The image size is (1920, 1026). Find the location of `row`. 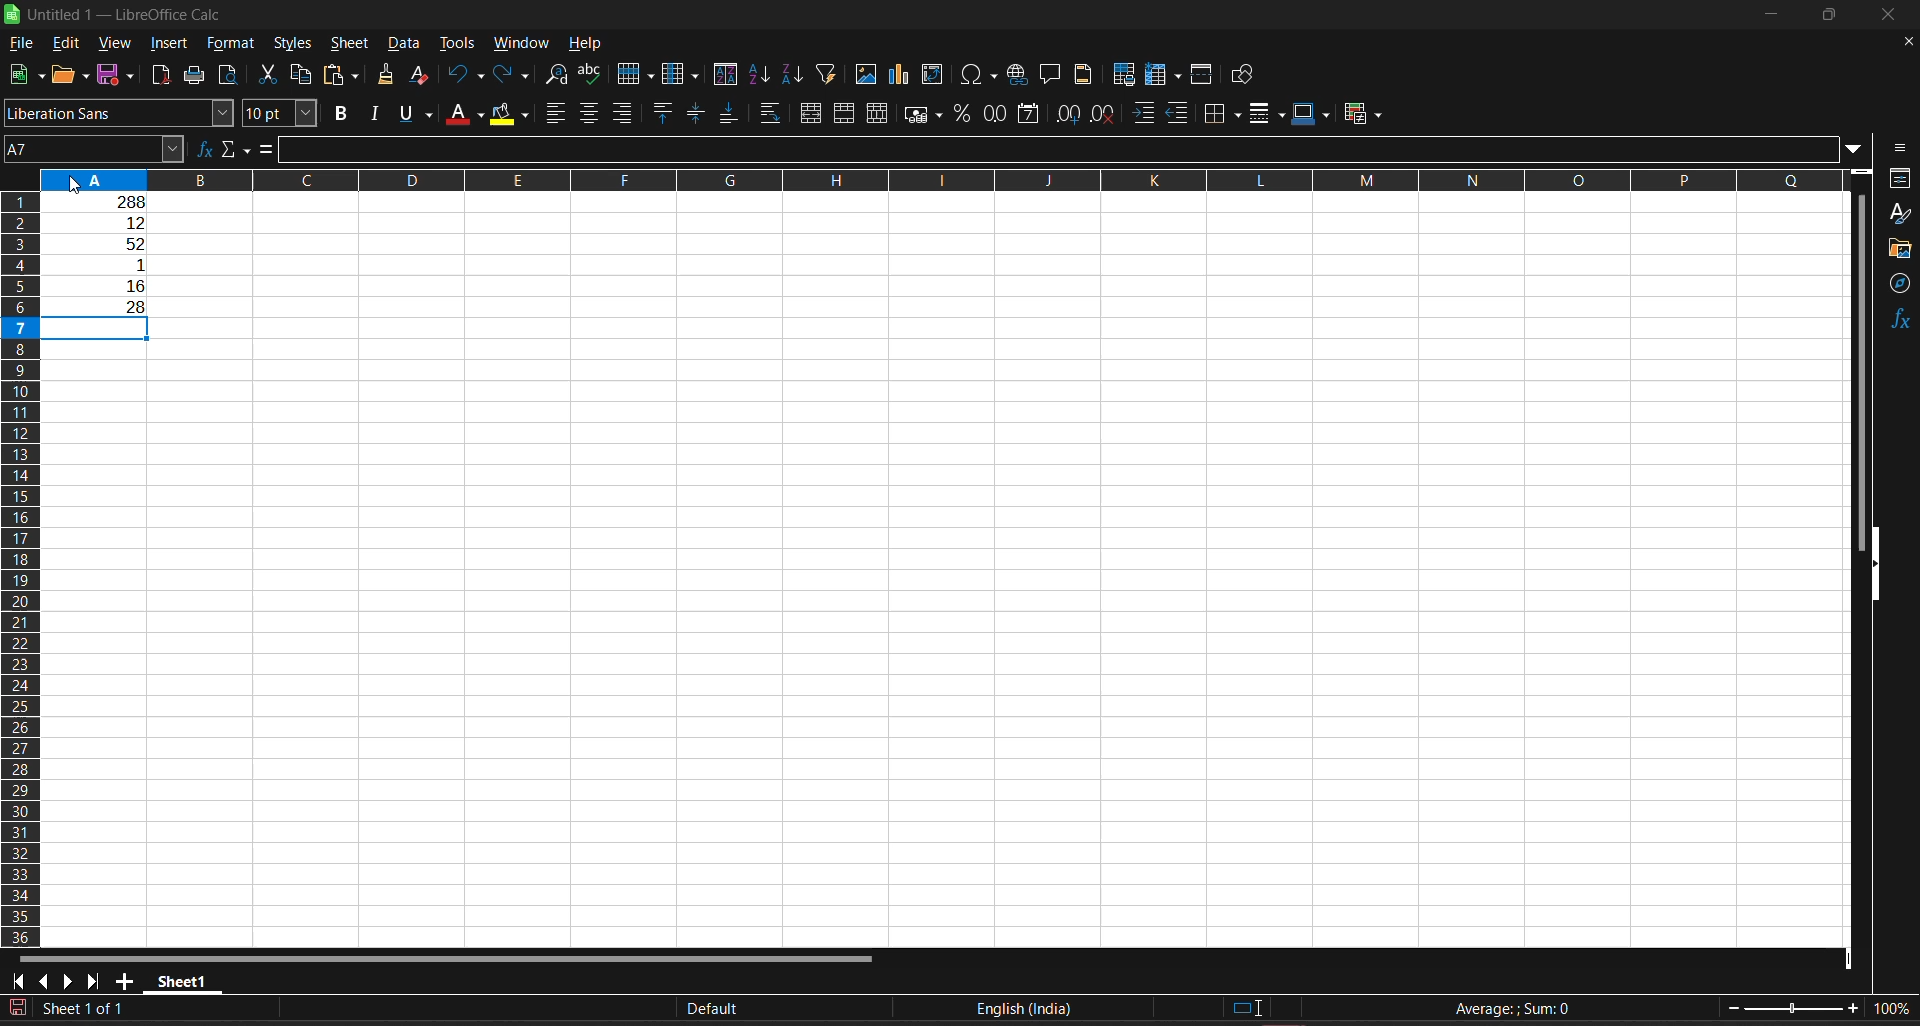

row is located at coordinates (636, 74).